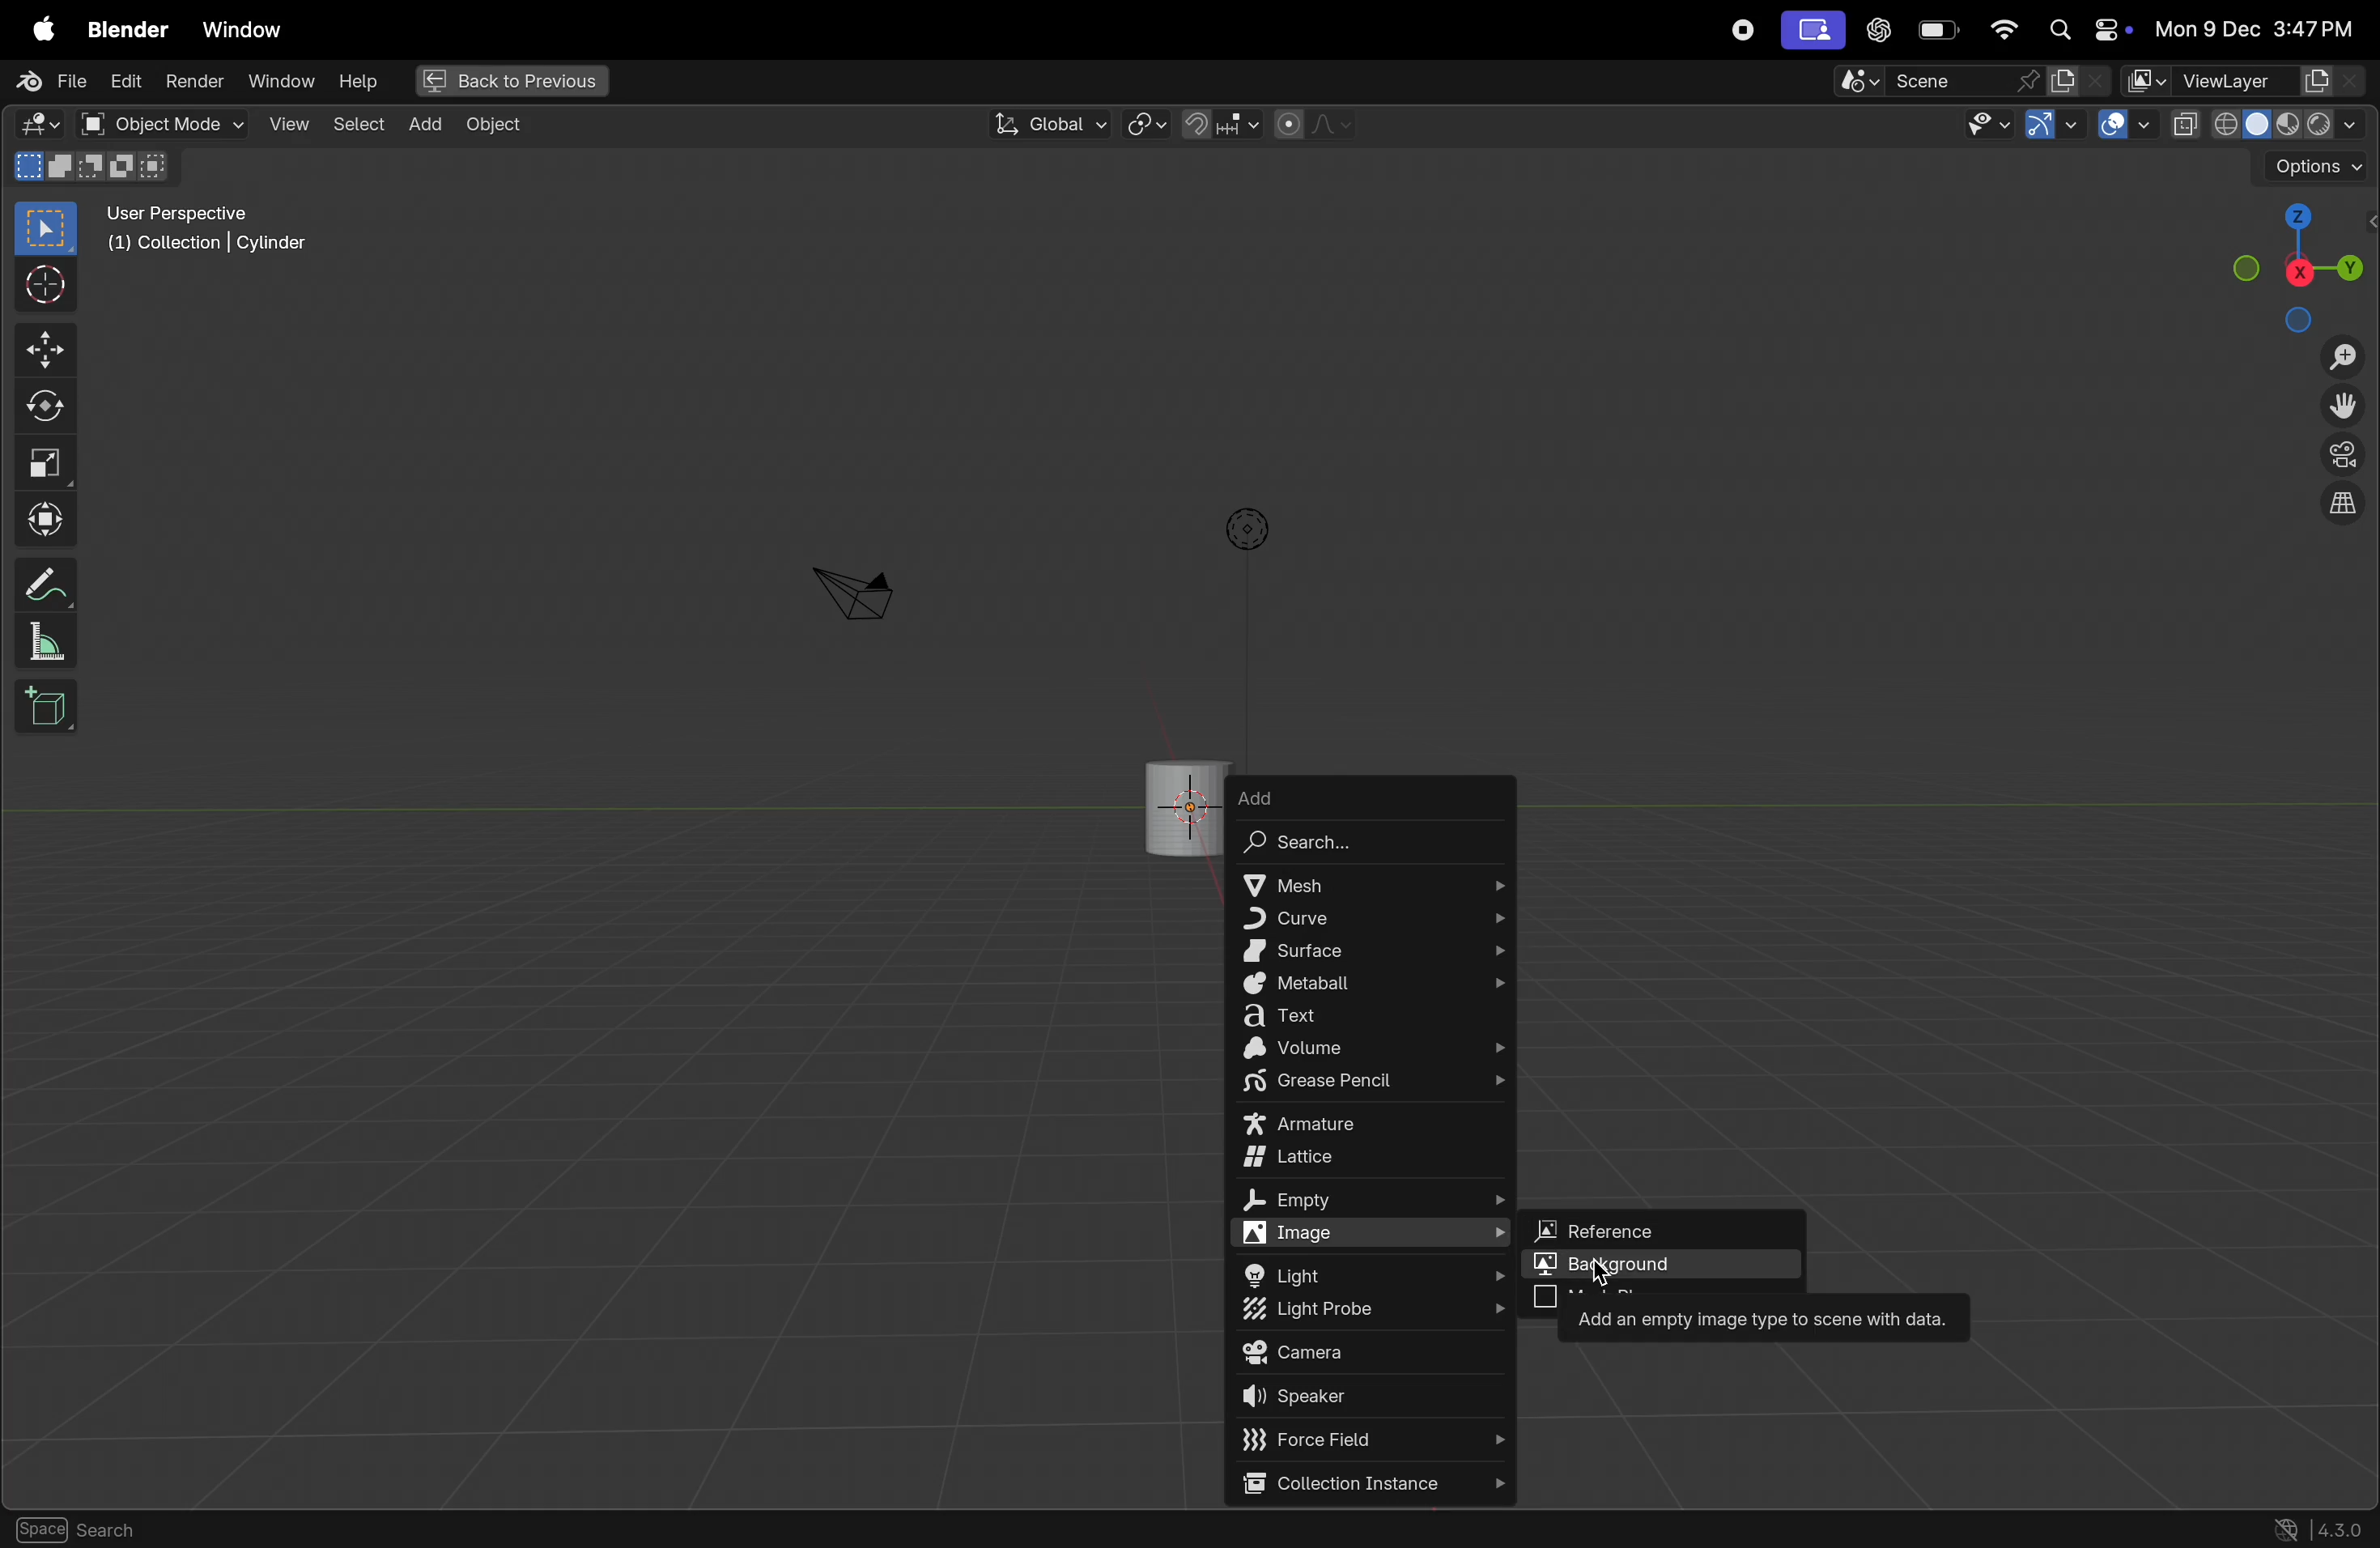 This screenshot has height=1548, width=2380. I want to click on move the view, so click(2347, 408).